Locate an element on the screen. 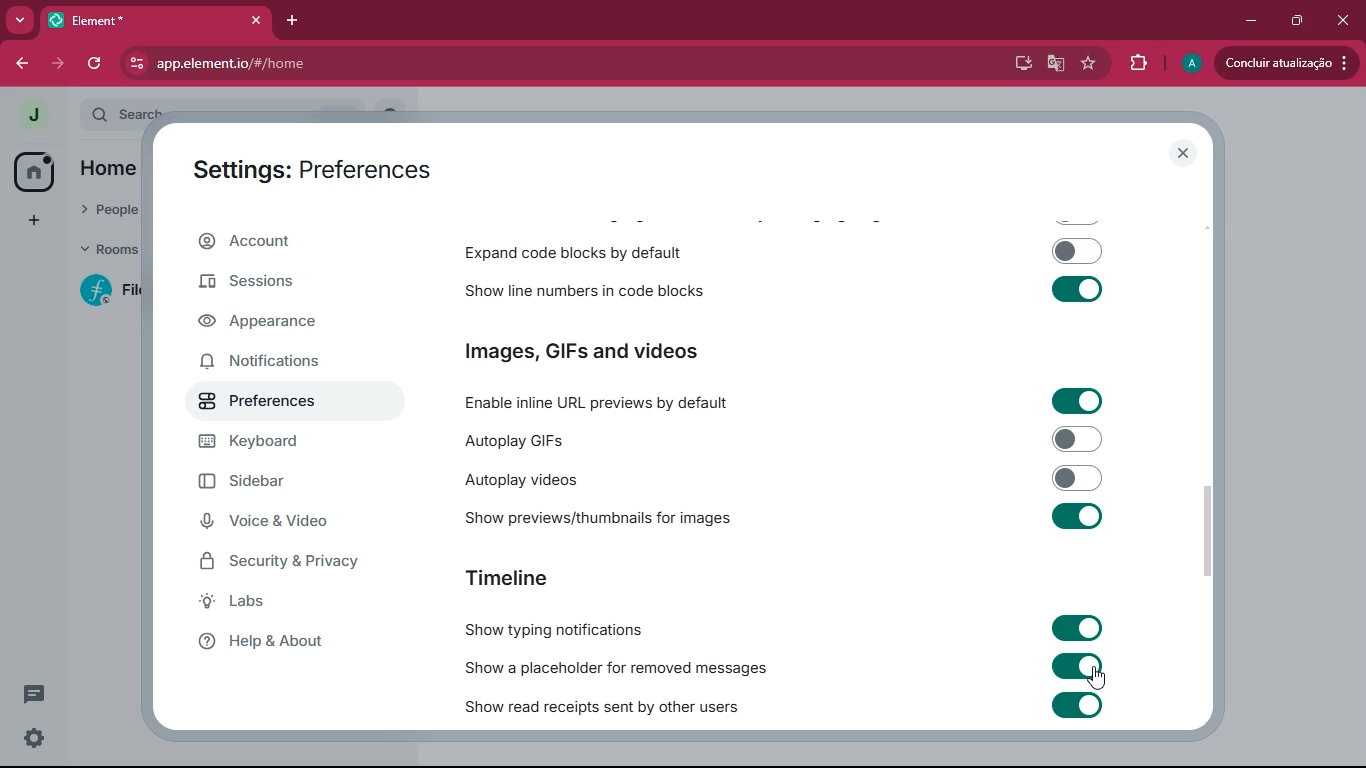  help & about is located at coordinates (288, 643).